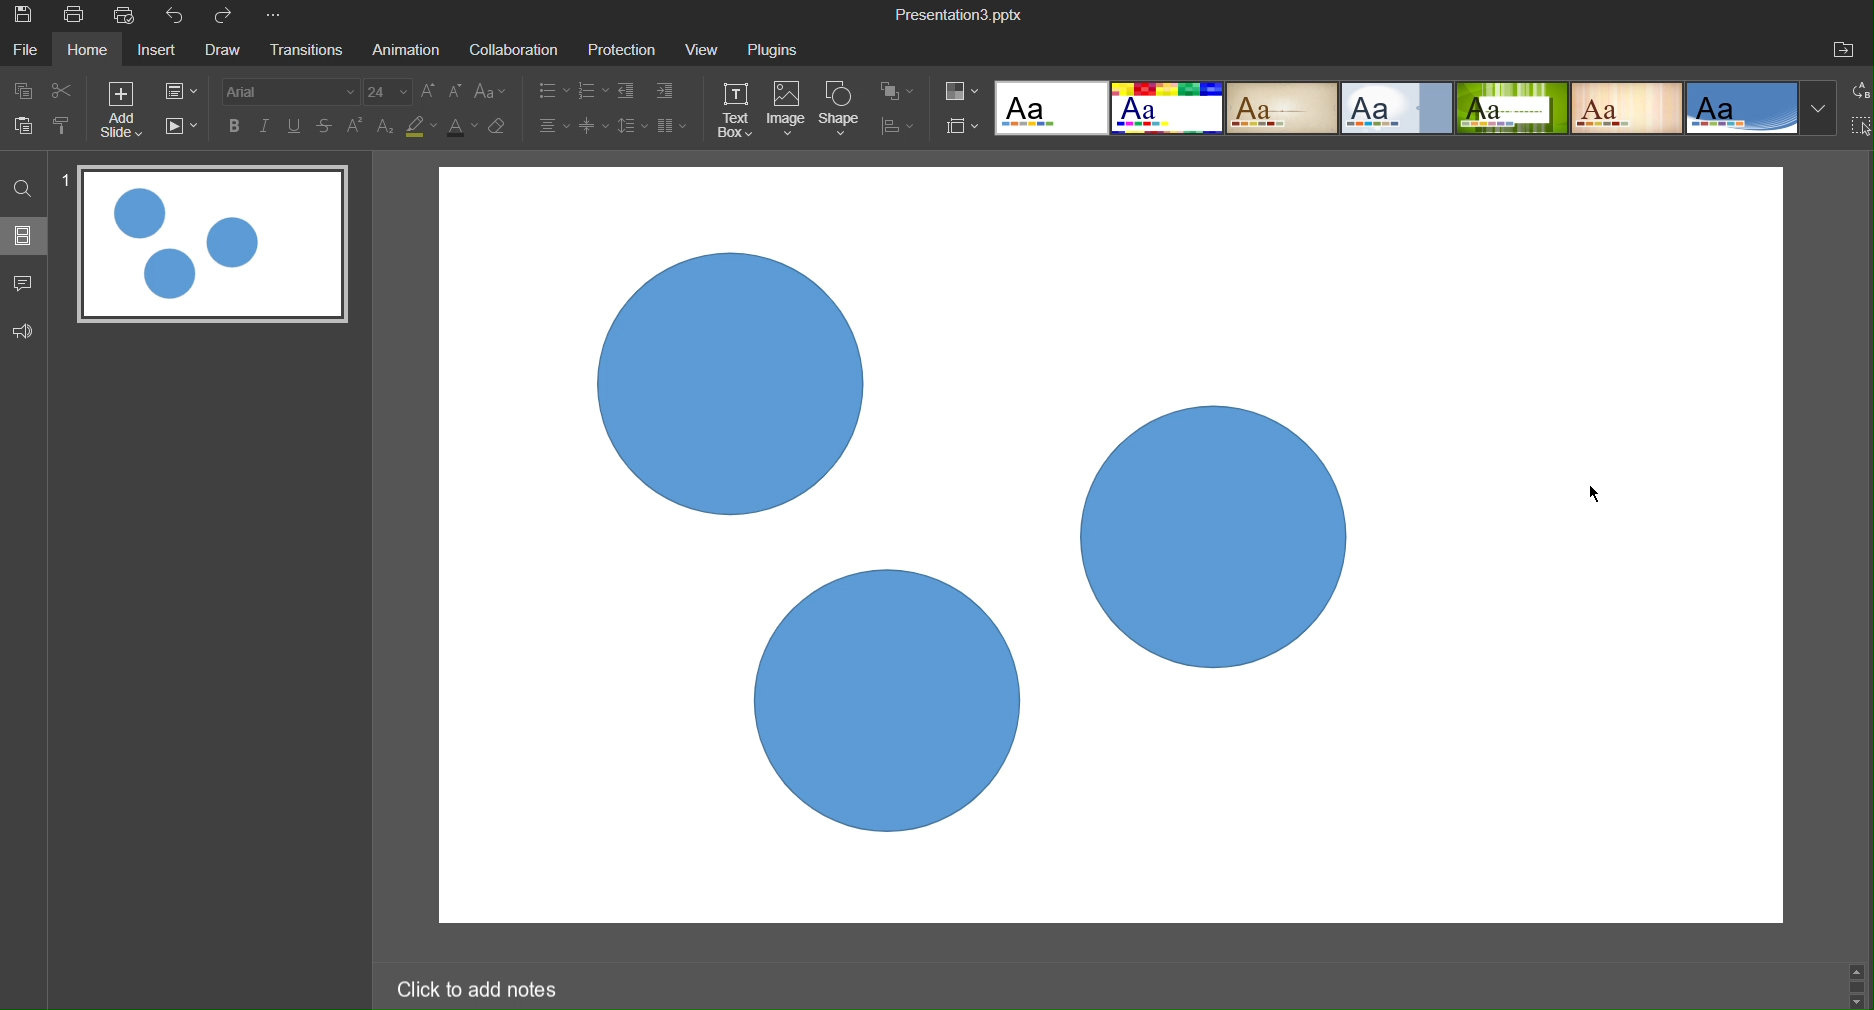 This screenshot has height=1010, width=1874. Describe the element at coordinates (843, 111) in the screenshot. I see `Shape` at that location.